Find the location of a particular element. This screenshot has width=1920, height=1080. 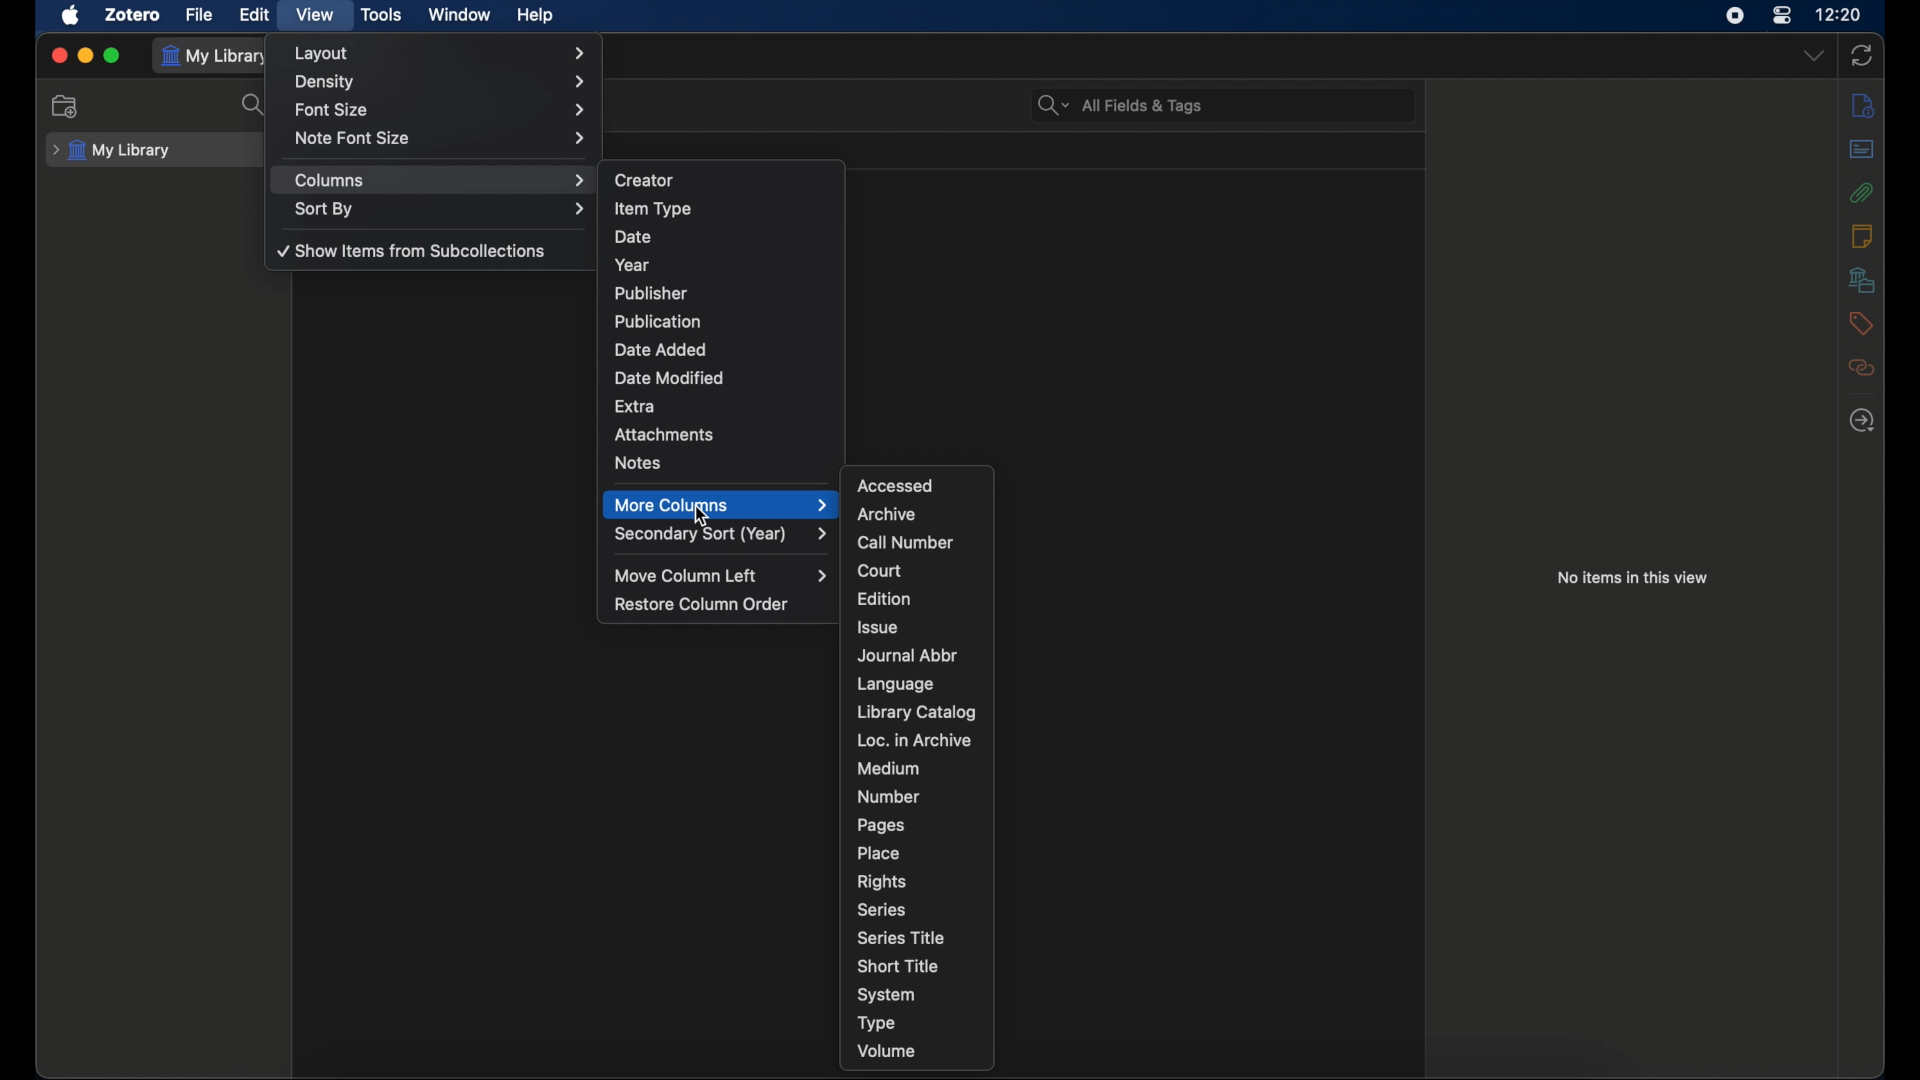

my library is located at coordinates (110, 151).